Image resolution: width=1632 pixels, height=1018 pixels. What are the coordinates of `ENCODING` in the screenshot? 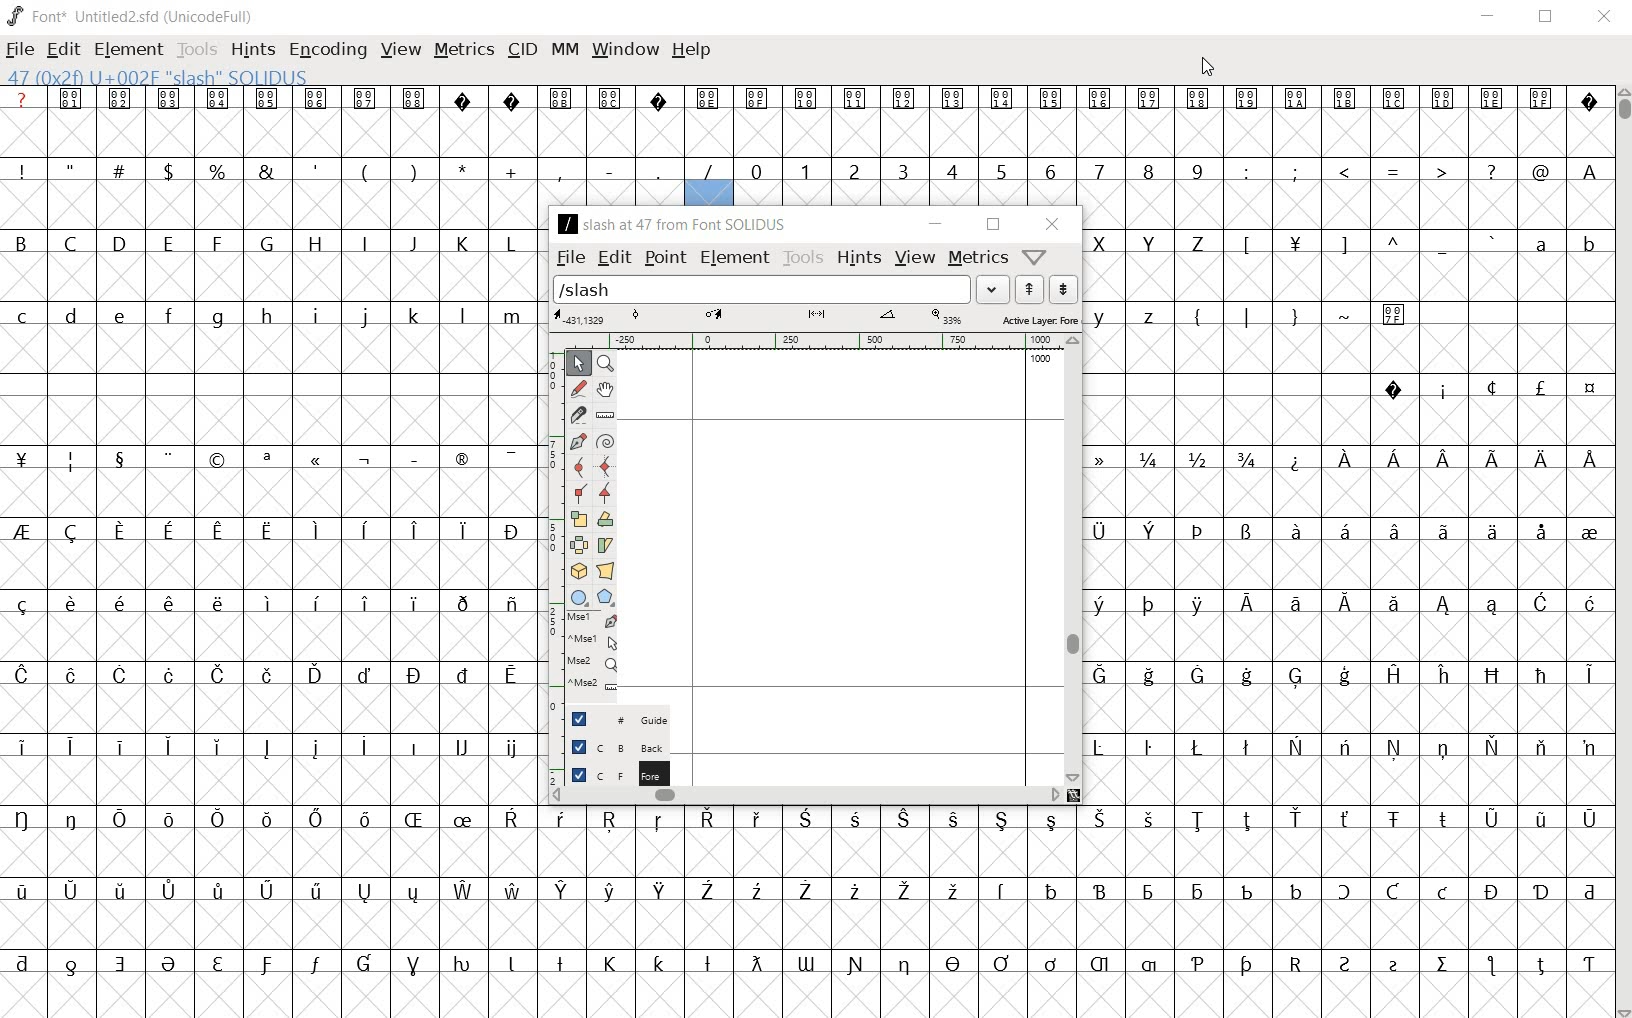 It's located at (327, 51).